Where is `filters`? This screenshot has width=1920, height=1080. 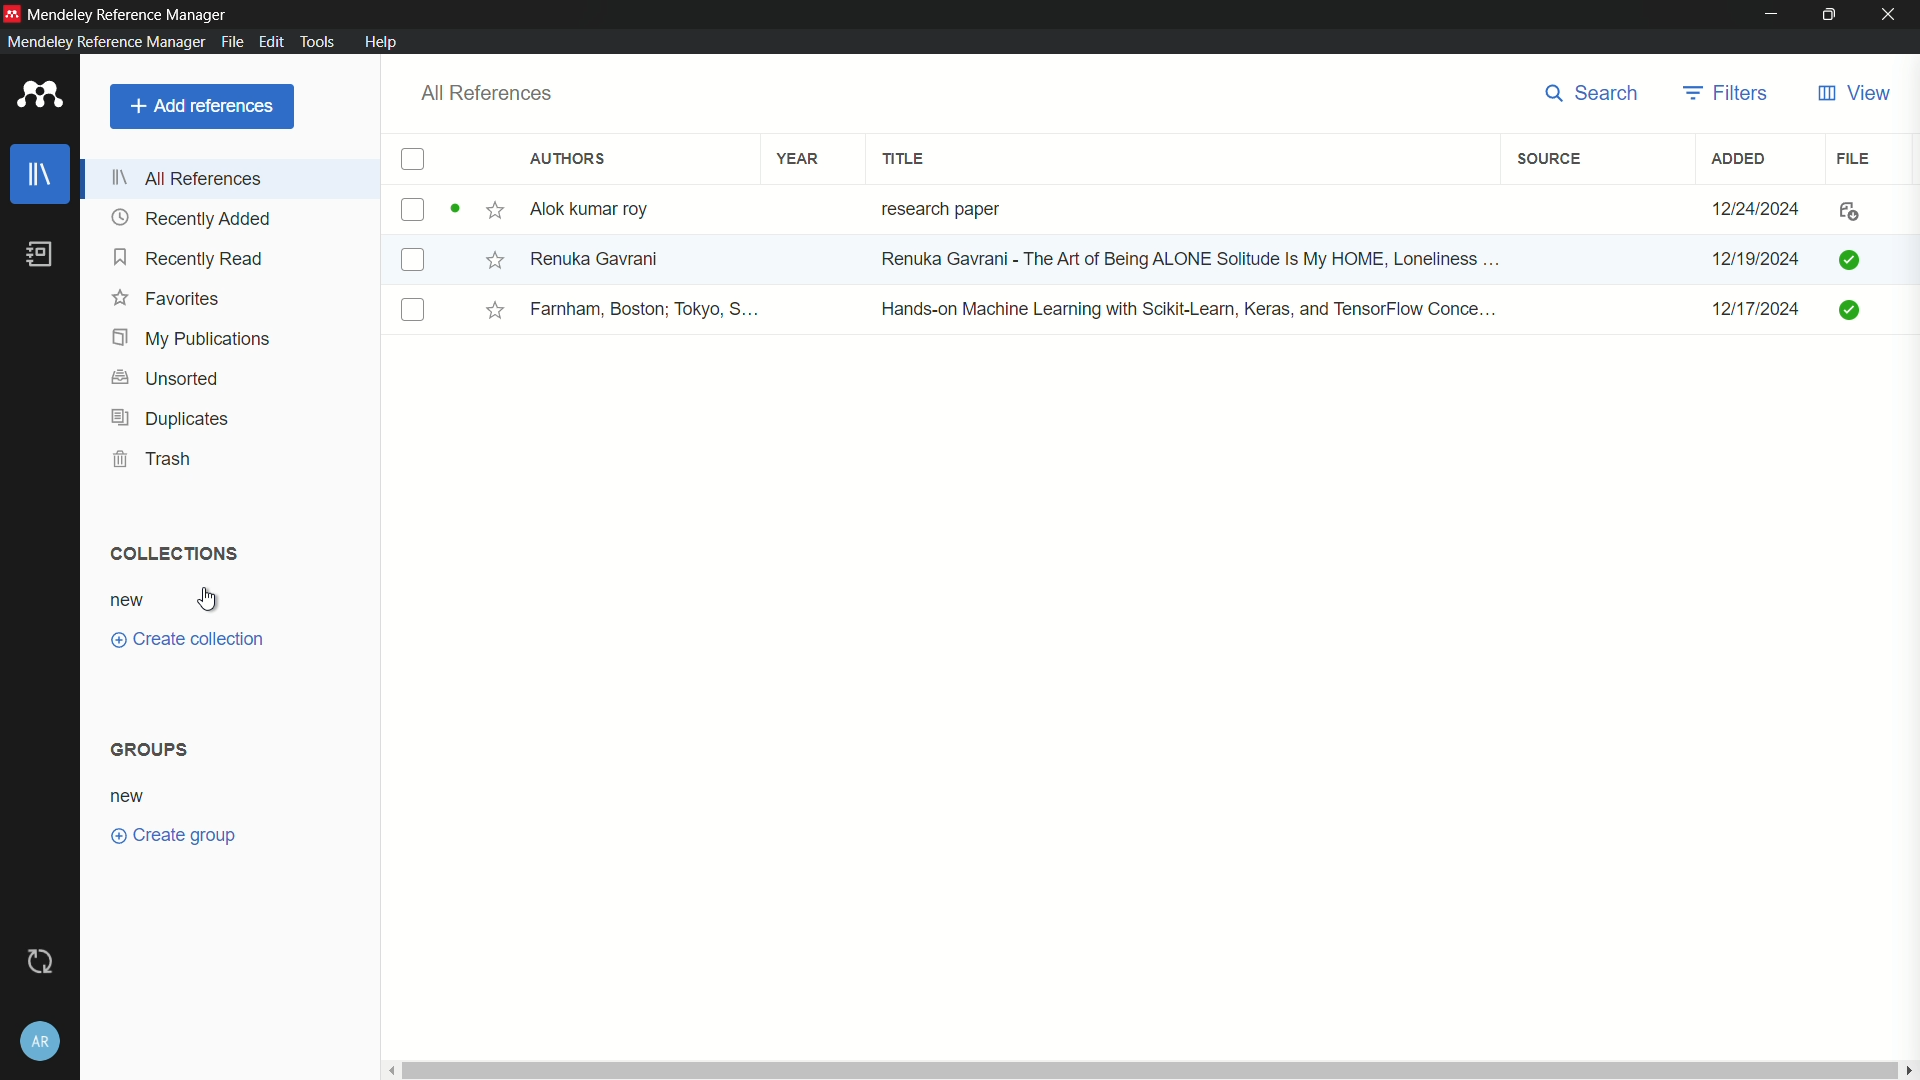
filters is located at coordinates (1727, 93).